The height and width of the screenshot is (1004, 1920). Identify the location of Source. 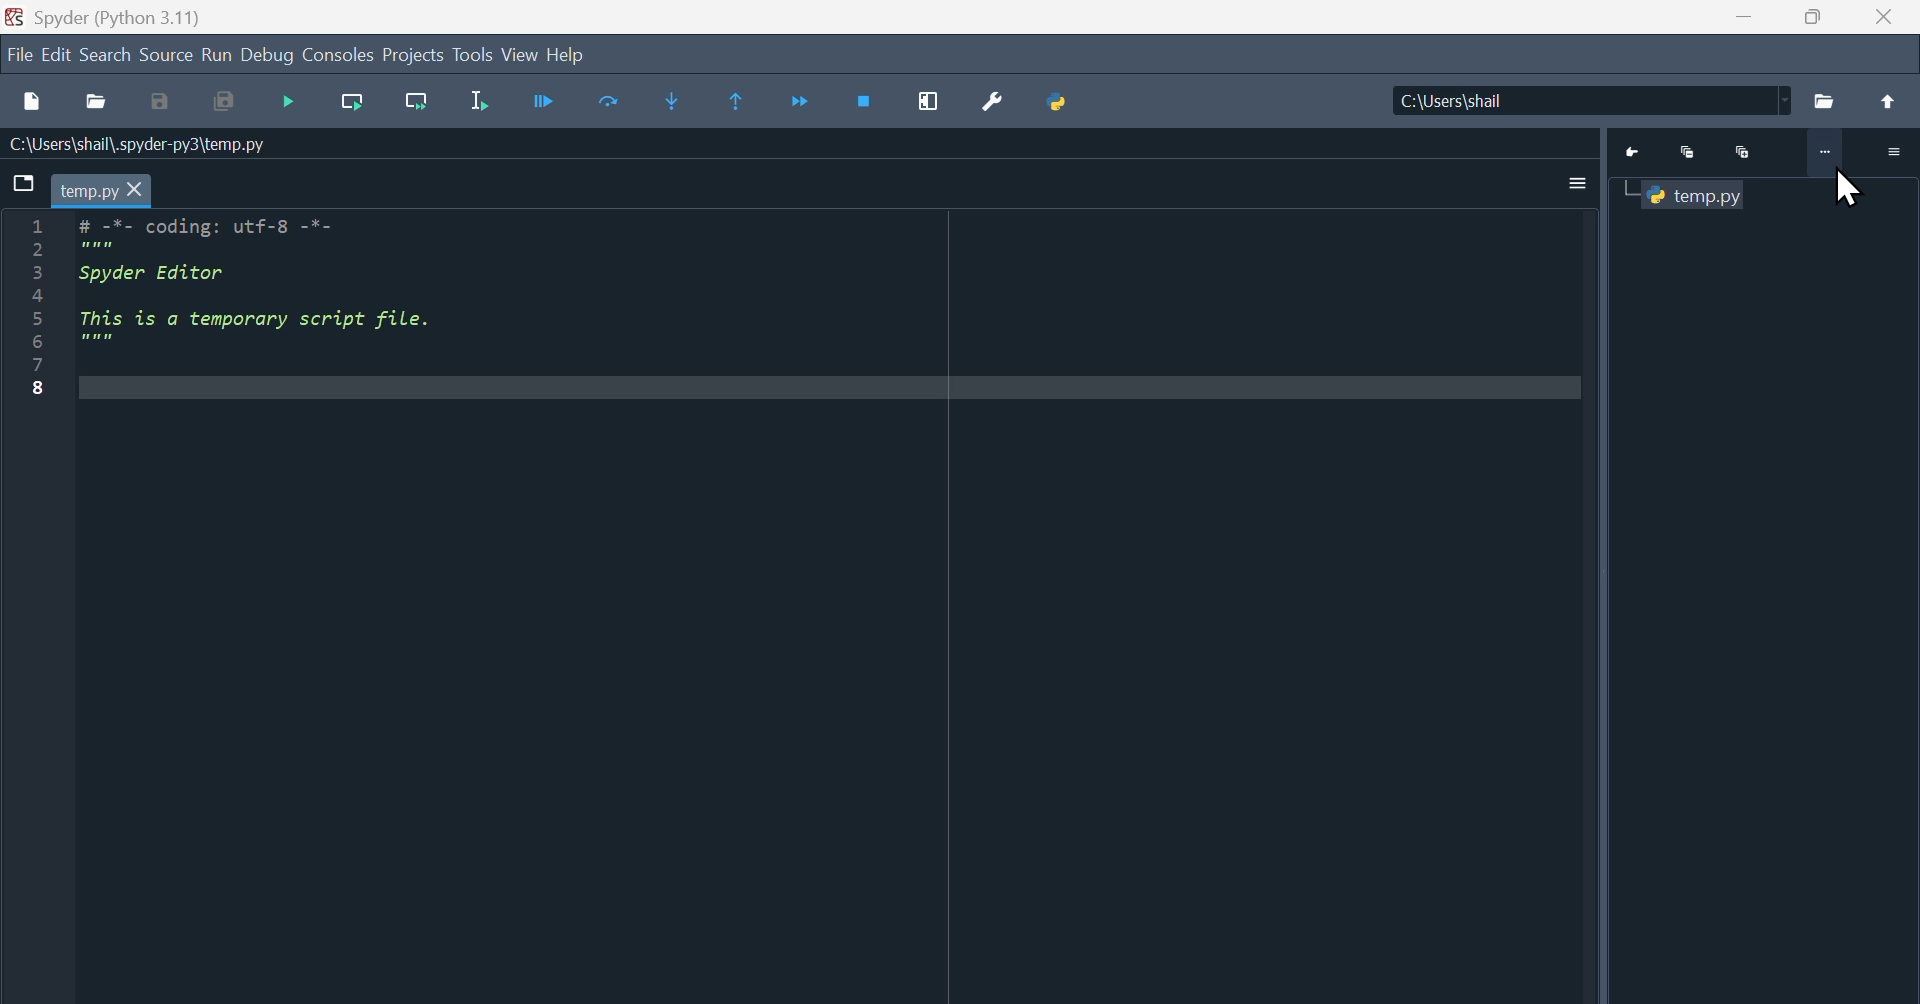
(167, 56).